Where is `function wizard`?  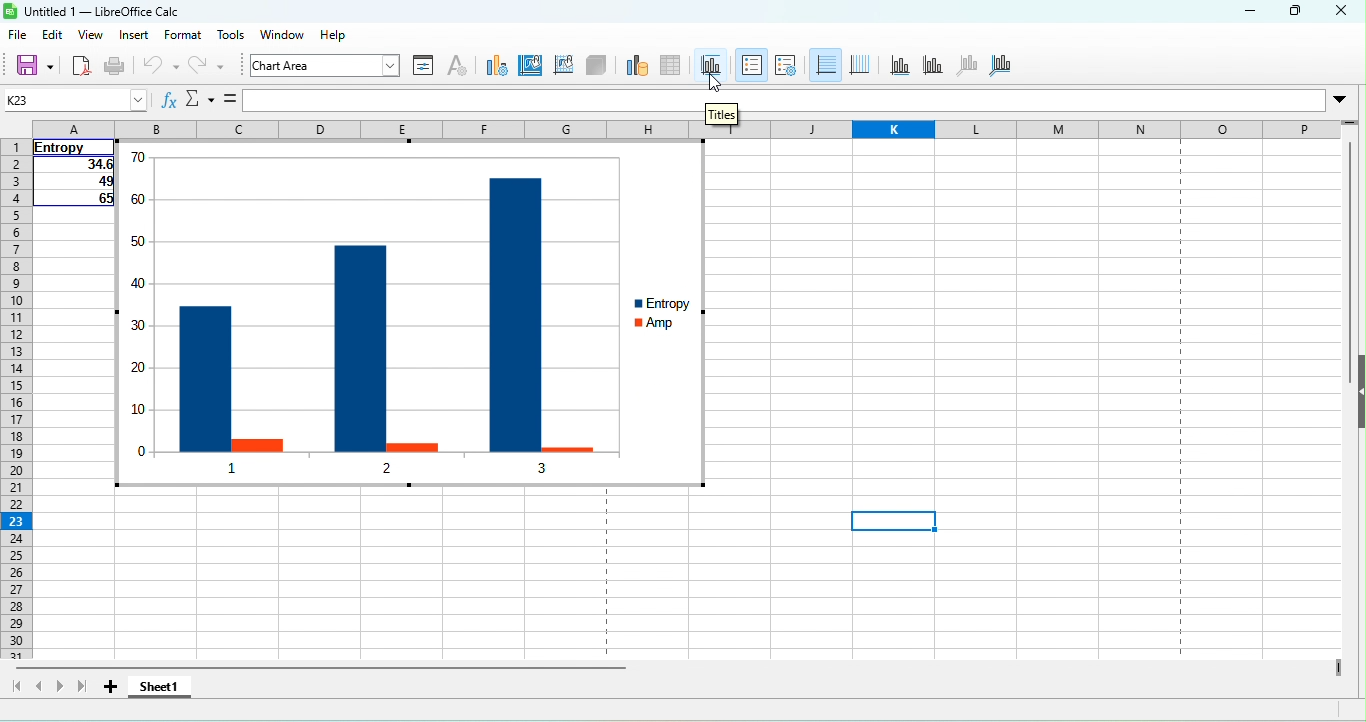
function wizard is located at coordinates (169, 101).